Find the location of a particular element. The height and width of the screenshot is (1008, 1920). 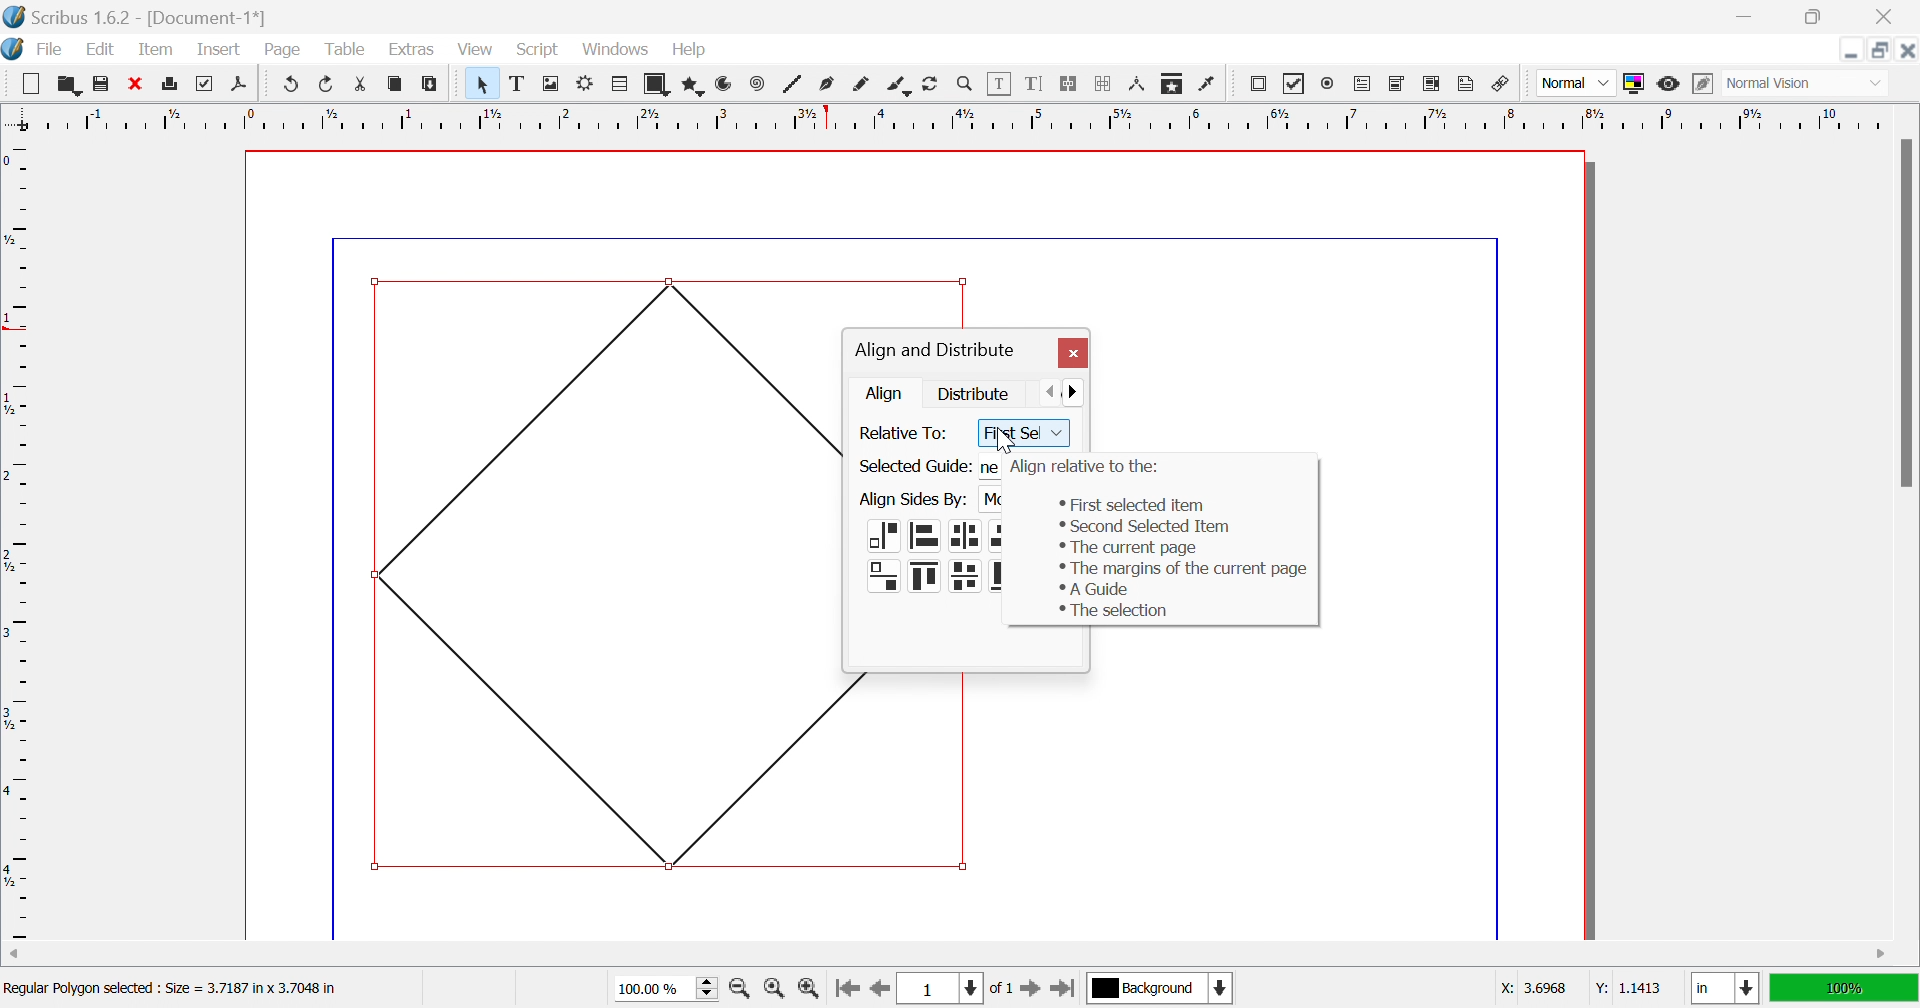

Scribus icon is located at coordinates (12, 49).